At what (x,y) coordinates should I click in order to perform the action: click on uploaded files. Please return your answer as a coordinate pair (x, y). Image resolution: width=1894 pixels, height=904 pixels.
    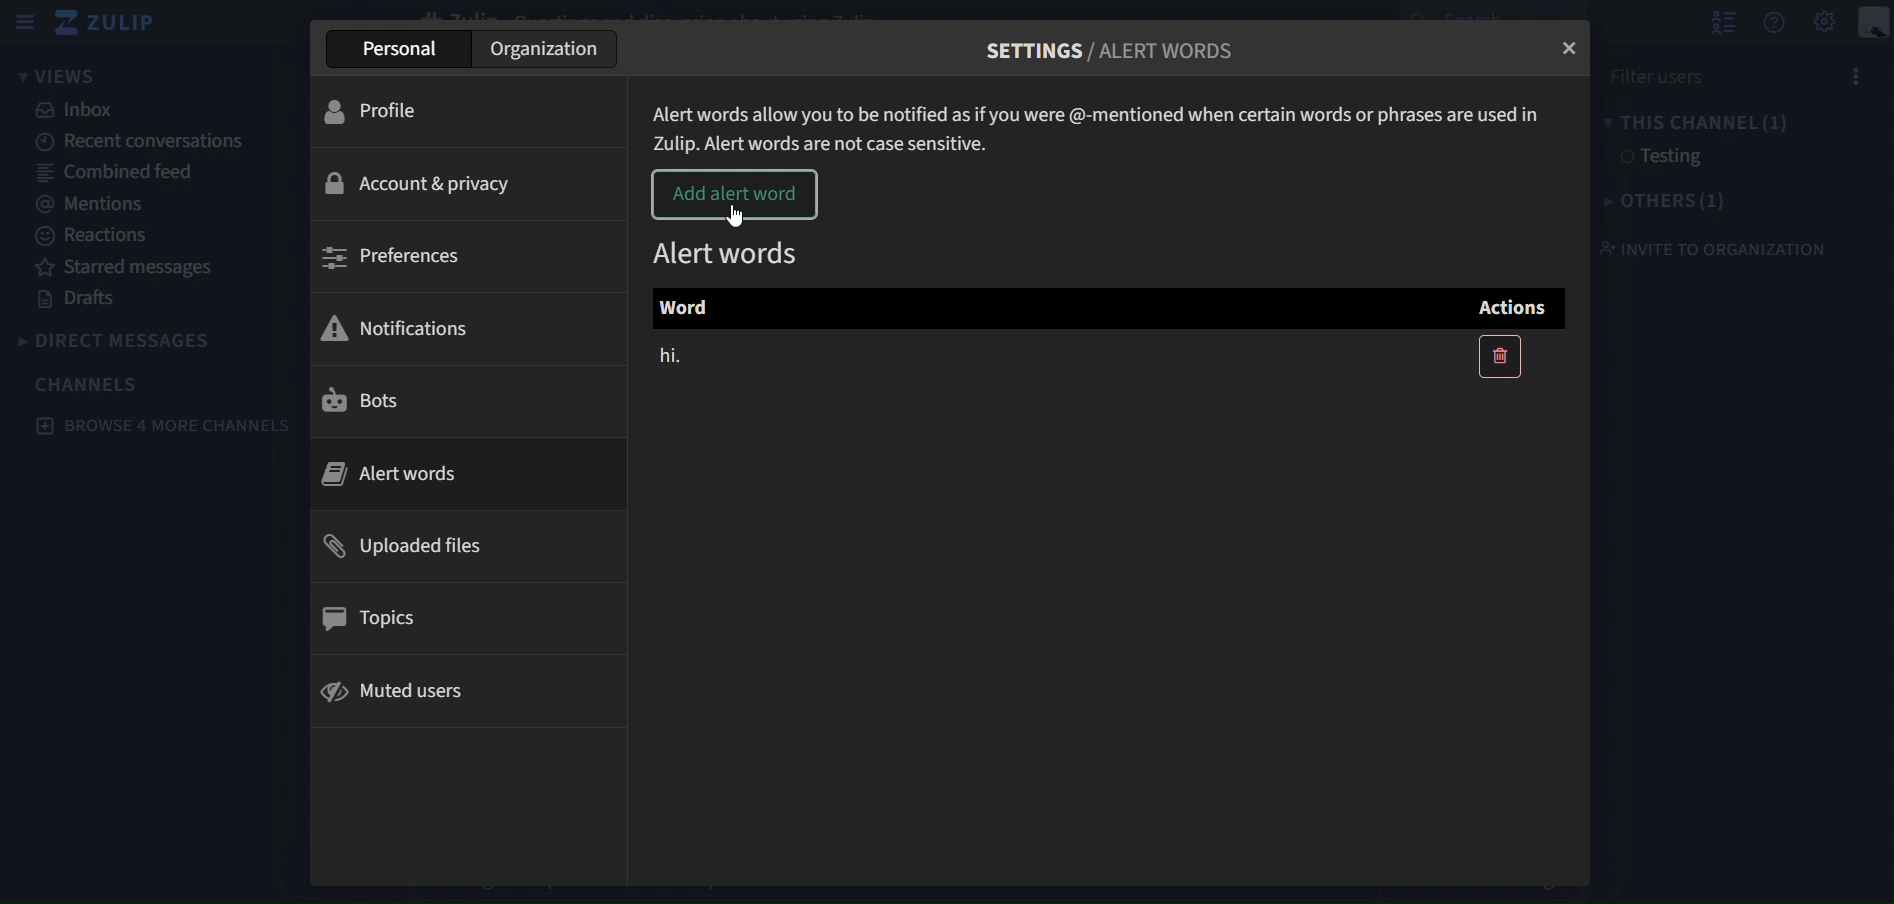
    Looking at the image, I should click on (410, 546).